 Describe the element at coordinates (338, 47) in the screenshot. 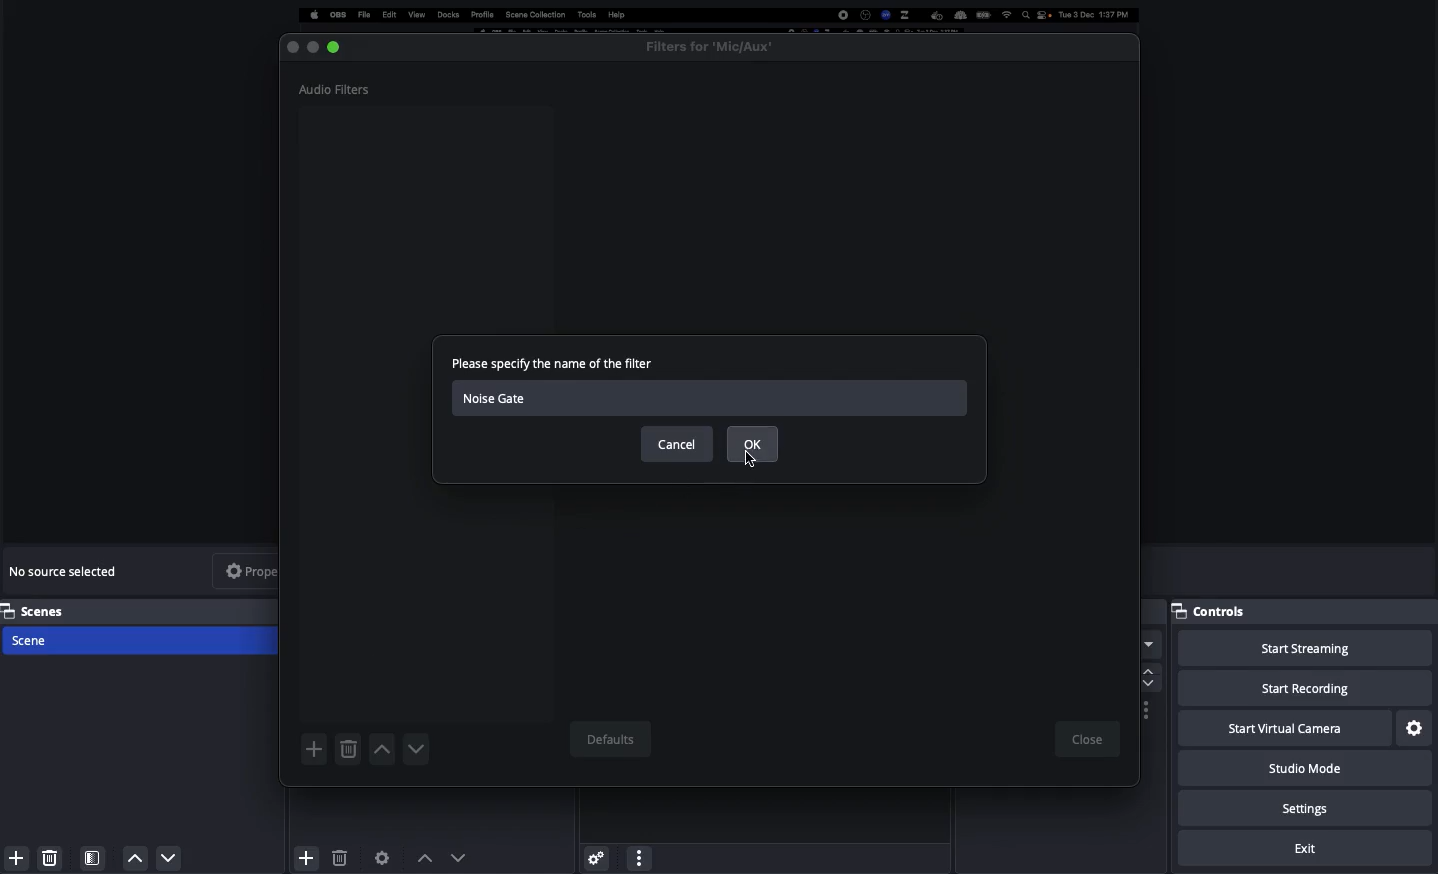

I see `Maximize` at that location.